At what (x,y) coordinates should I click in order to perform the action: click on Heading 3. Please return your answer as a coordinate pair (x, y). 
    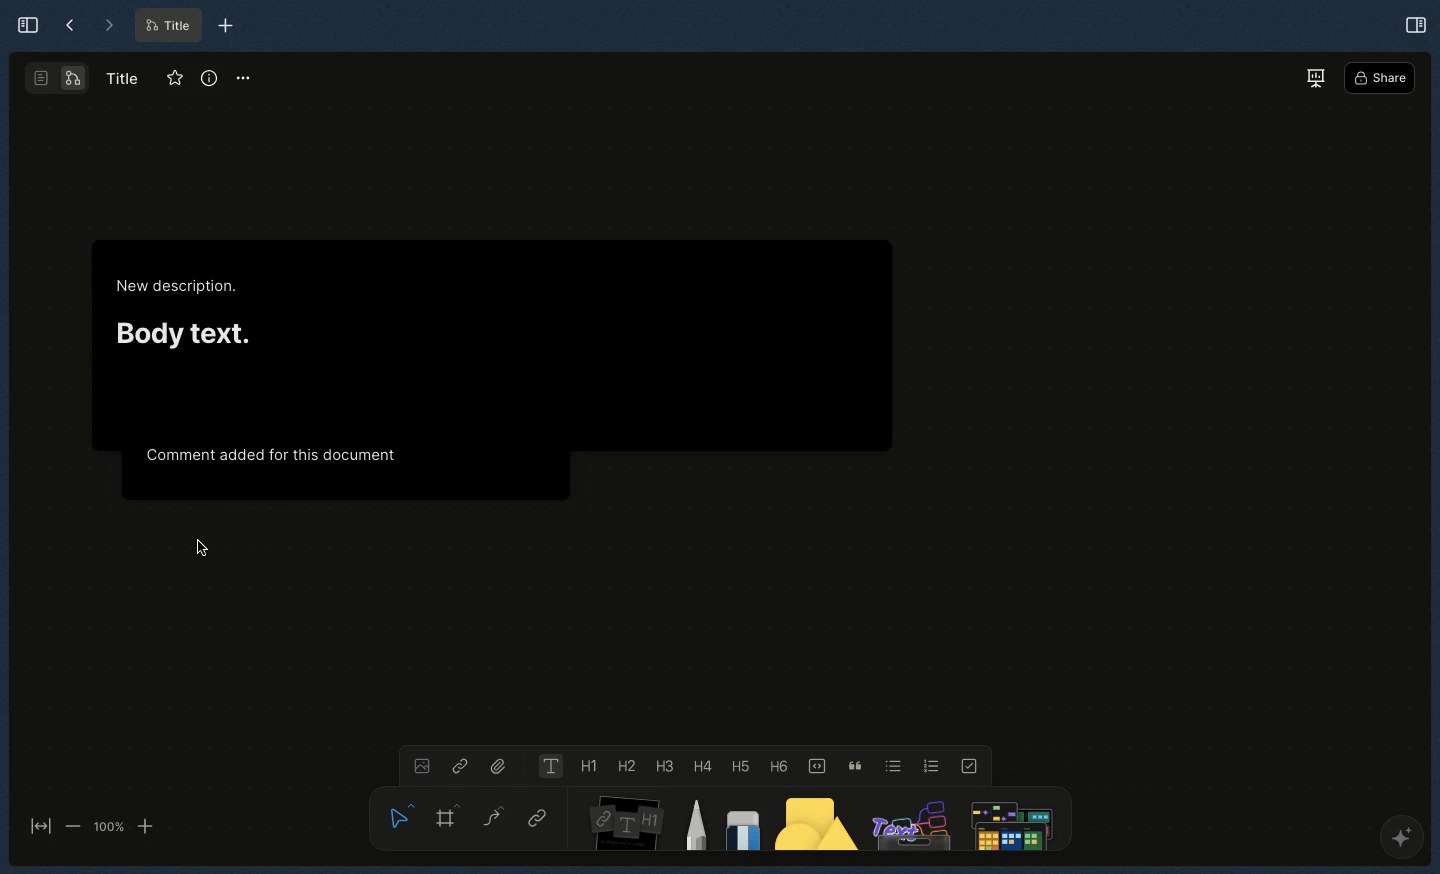
    Looking at the image, I should click on (665, 765).